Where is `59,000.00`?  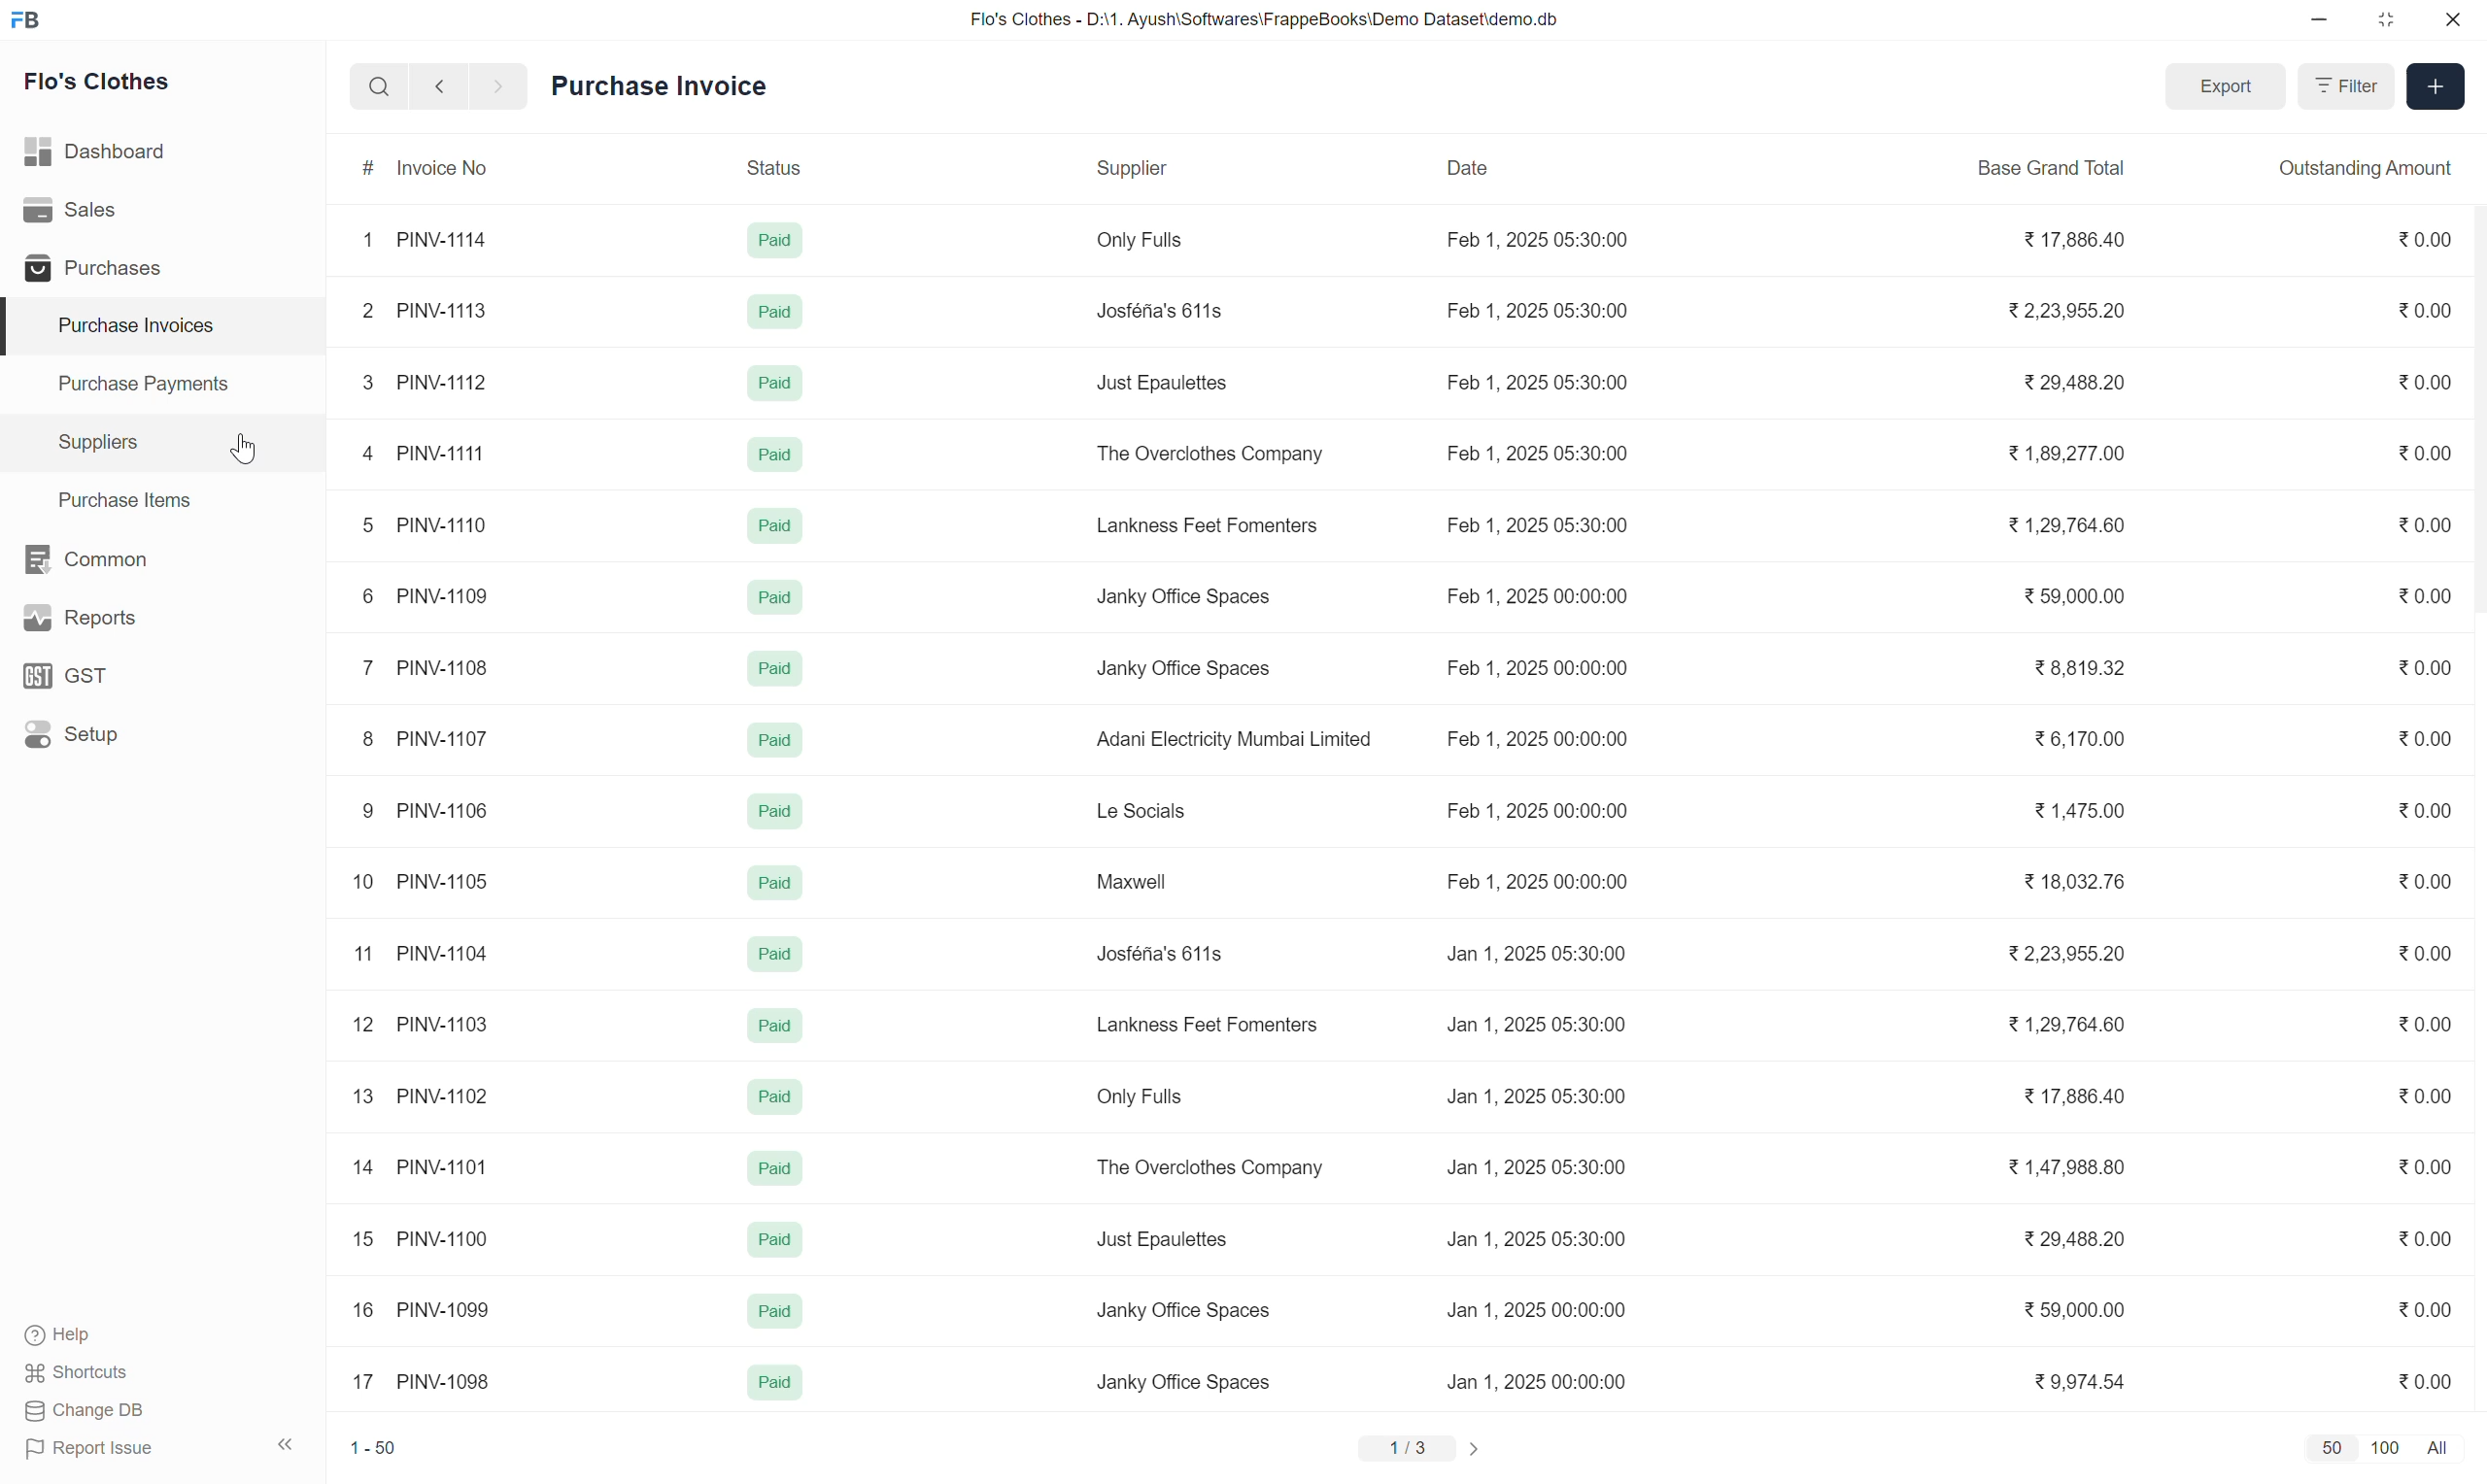
59,000.00 is located at coordinates (2071, 1309).